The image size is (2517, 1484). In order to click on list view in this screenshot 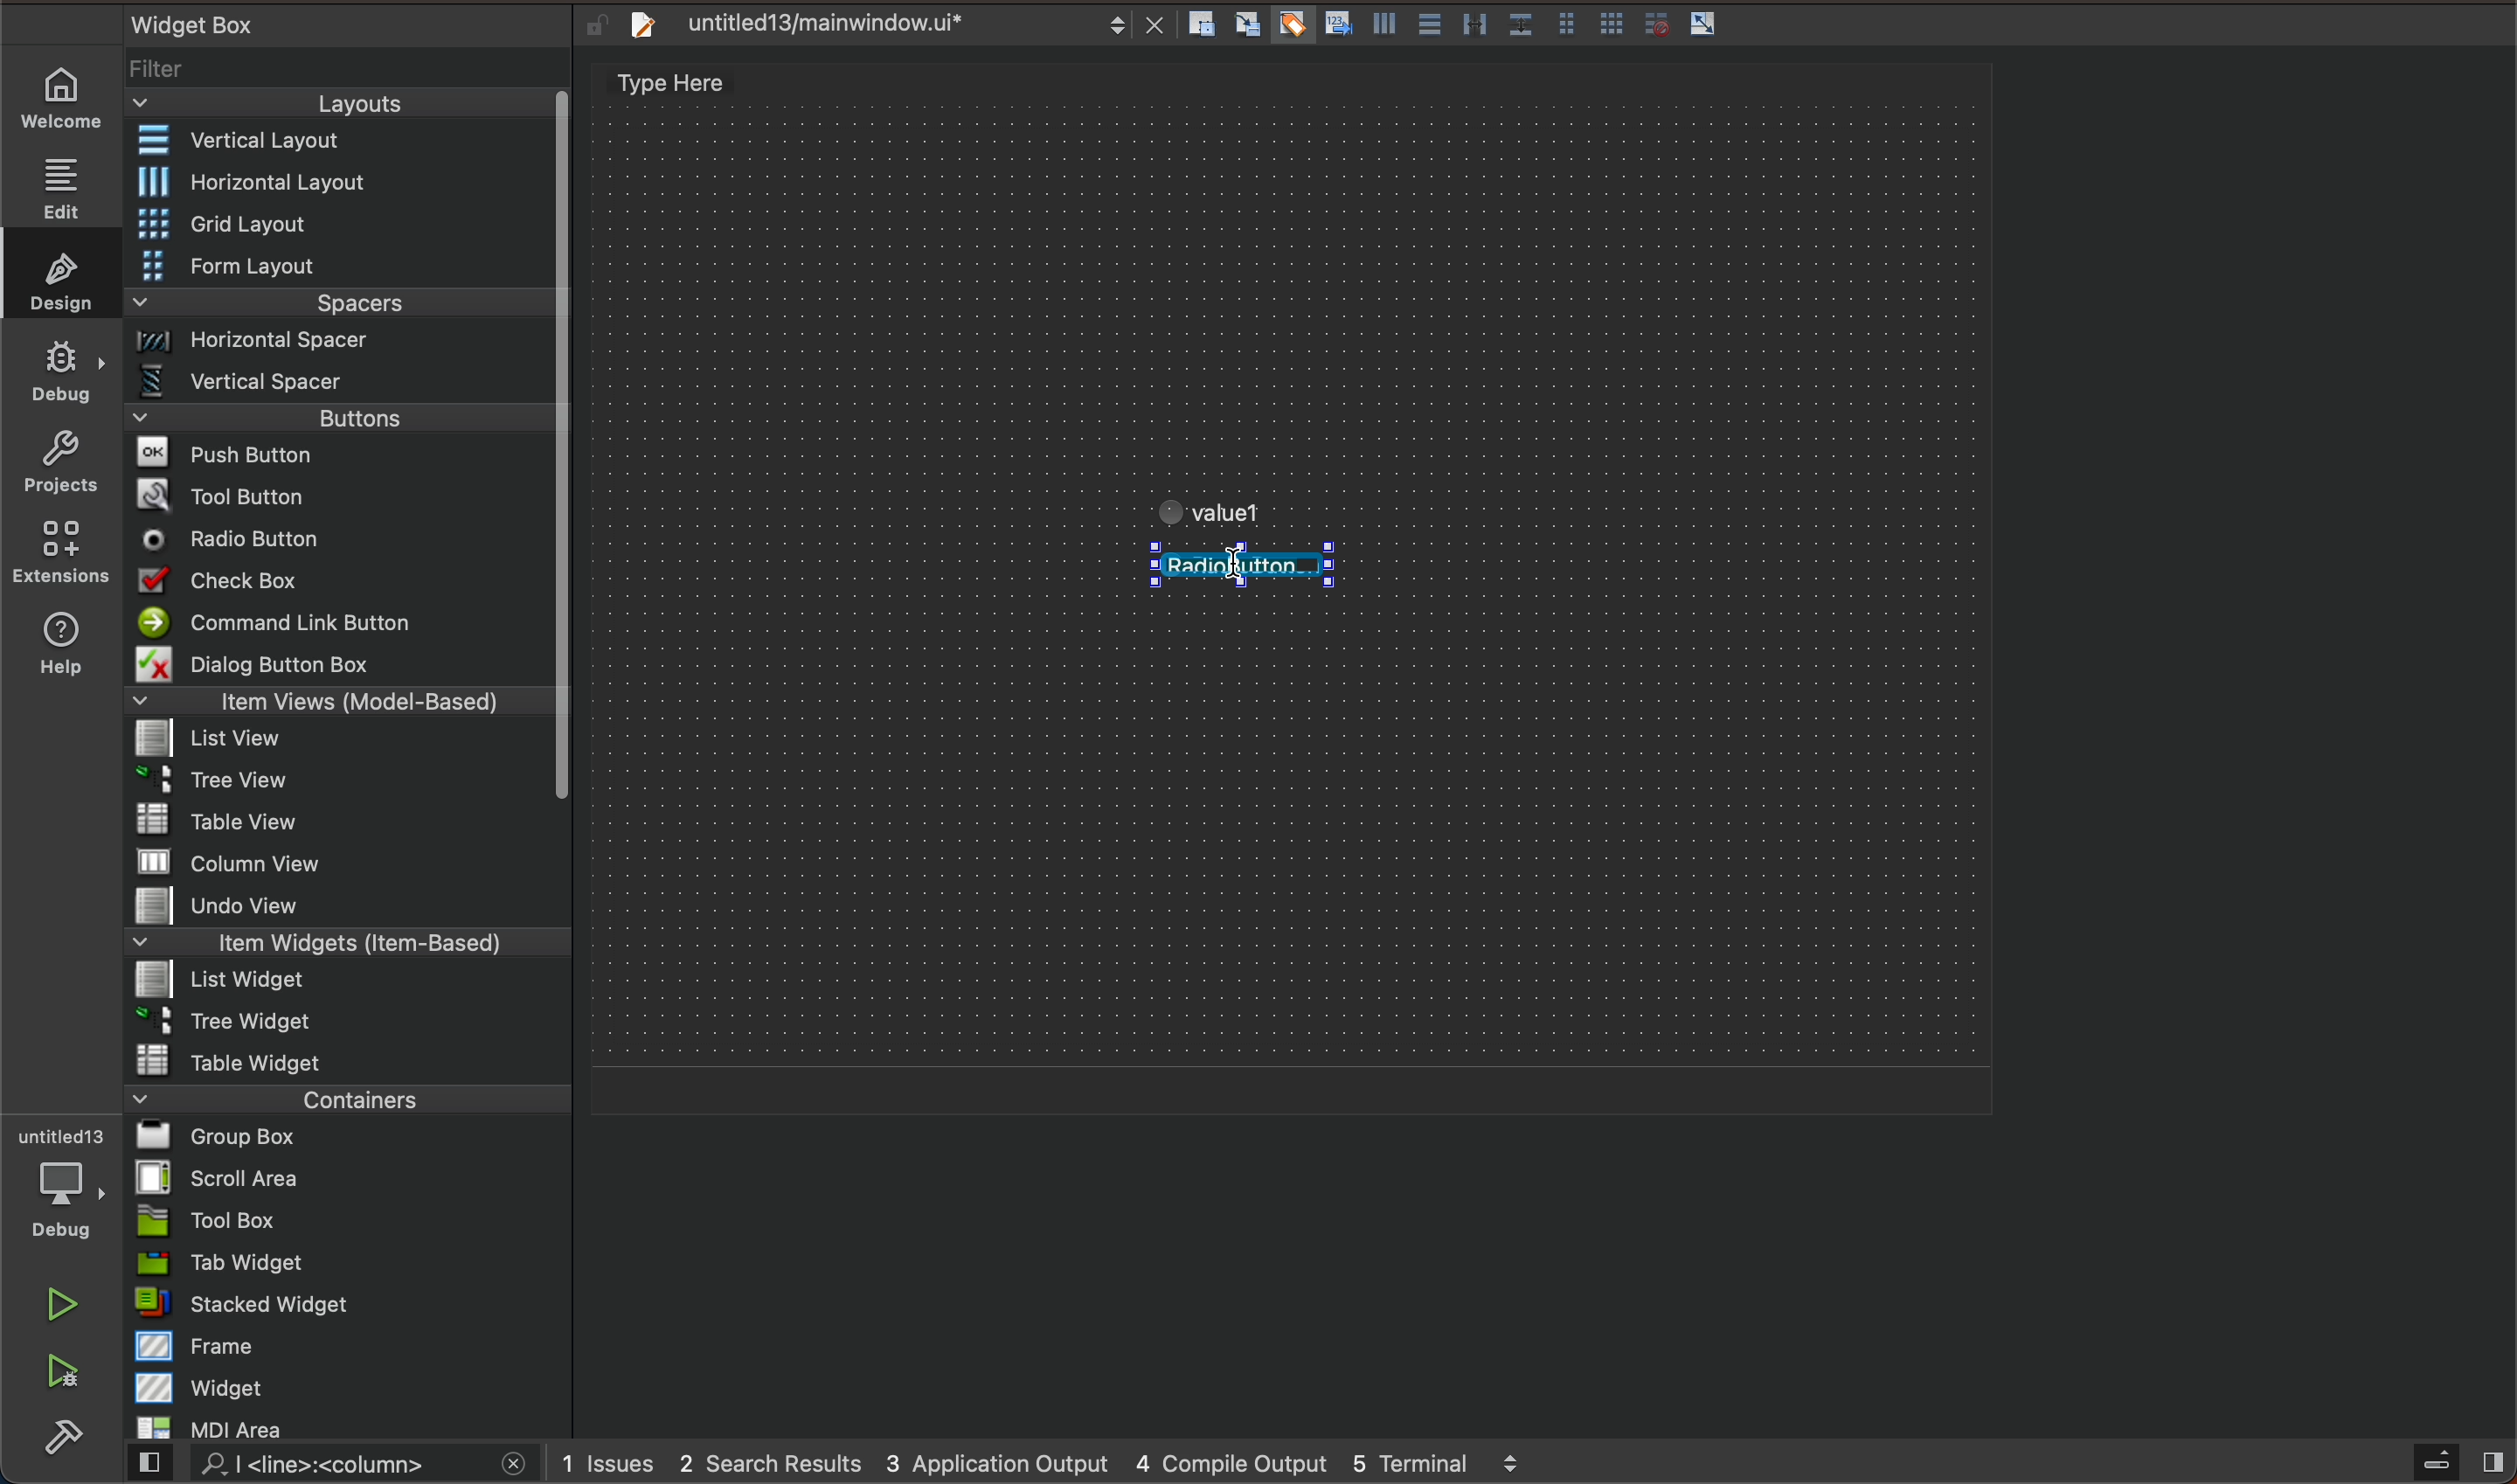, I will do `click(336, 745)`.